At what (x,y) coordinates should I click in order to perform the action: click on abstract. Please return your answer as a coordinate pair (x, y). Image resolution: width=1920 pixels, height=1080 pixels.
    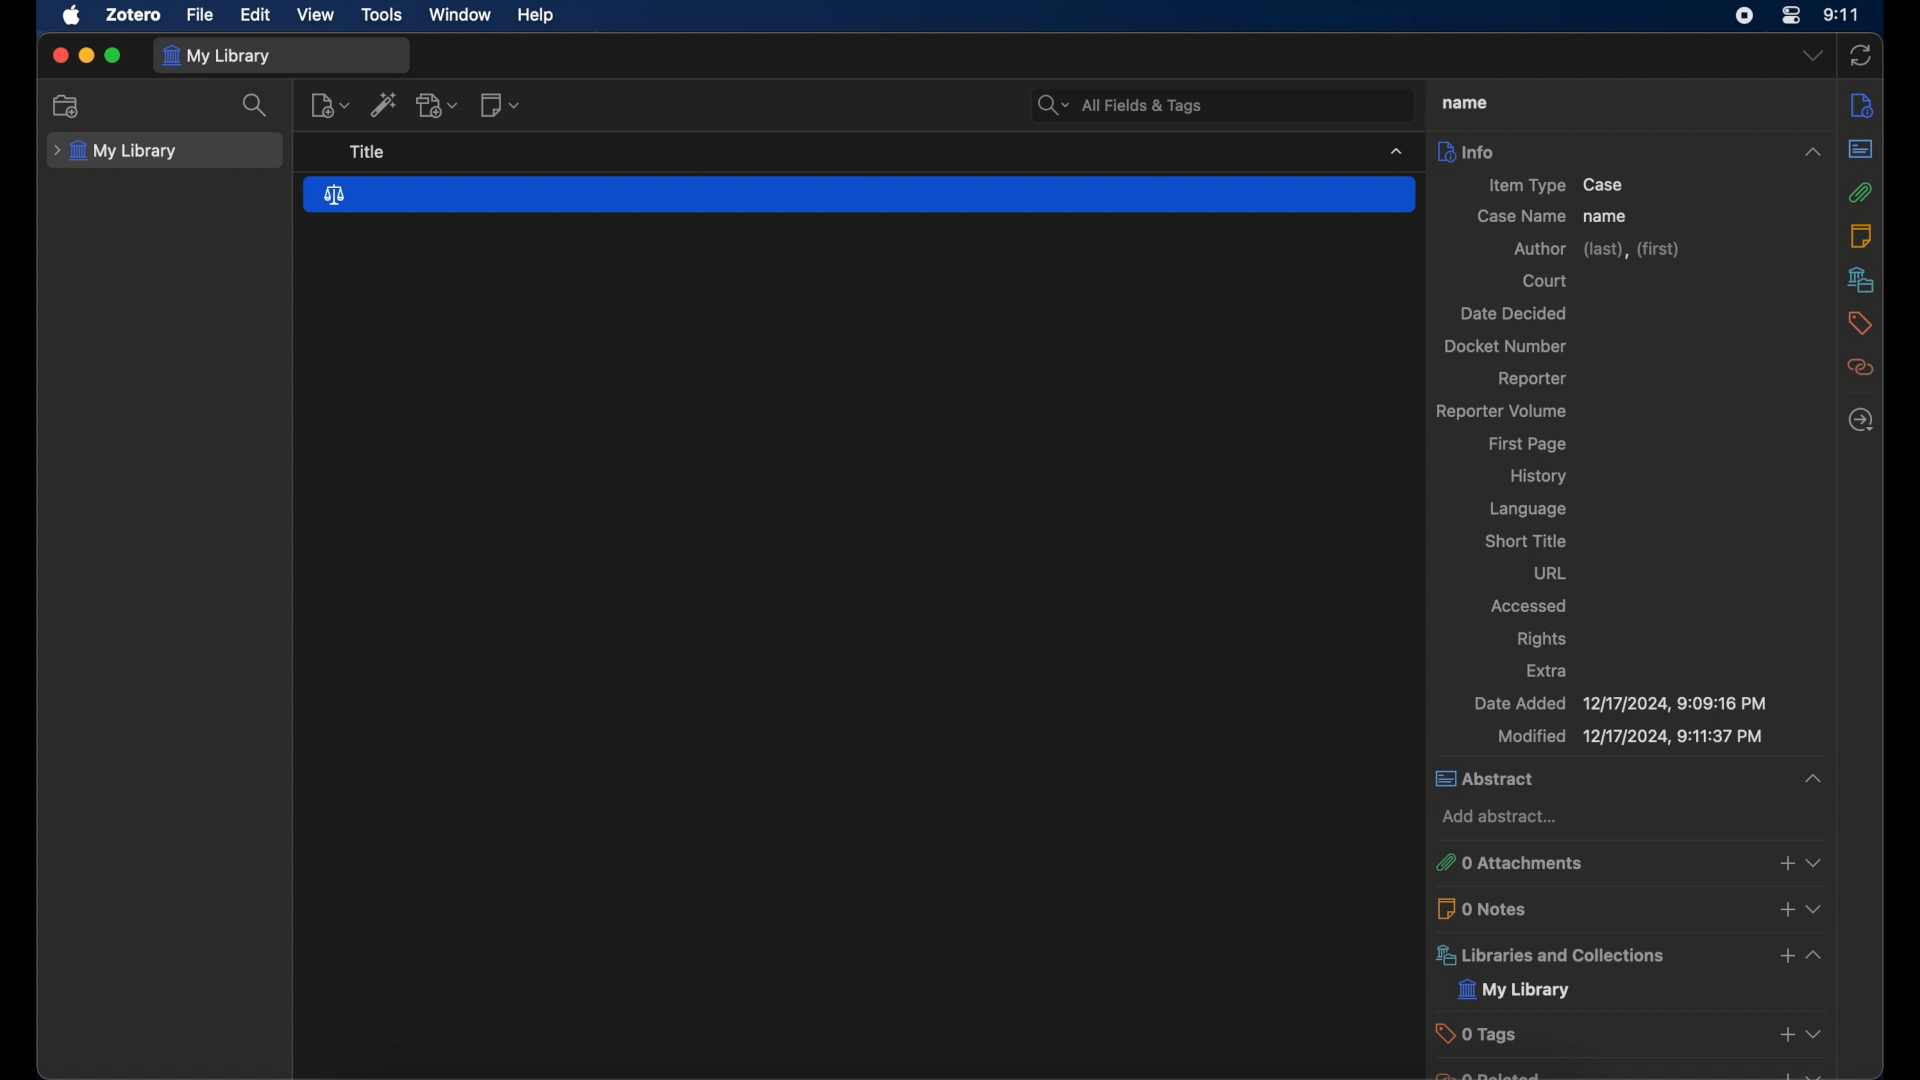
    Looking at the image, I should click on (1631, 778).